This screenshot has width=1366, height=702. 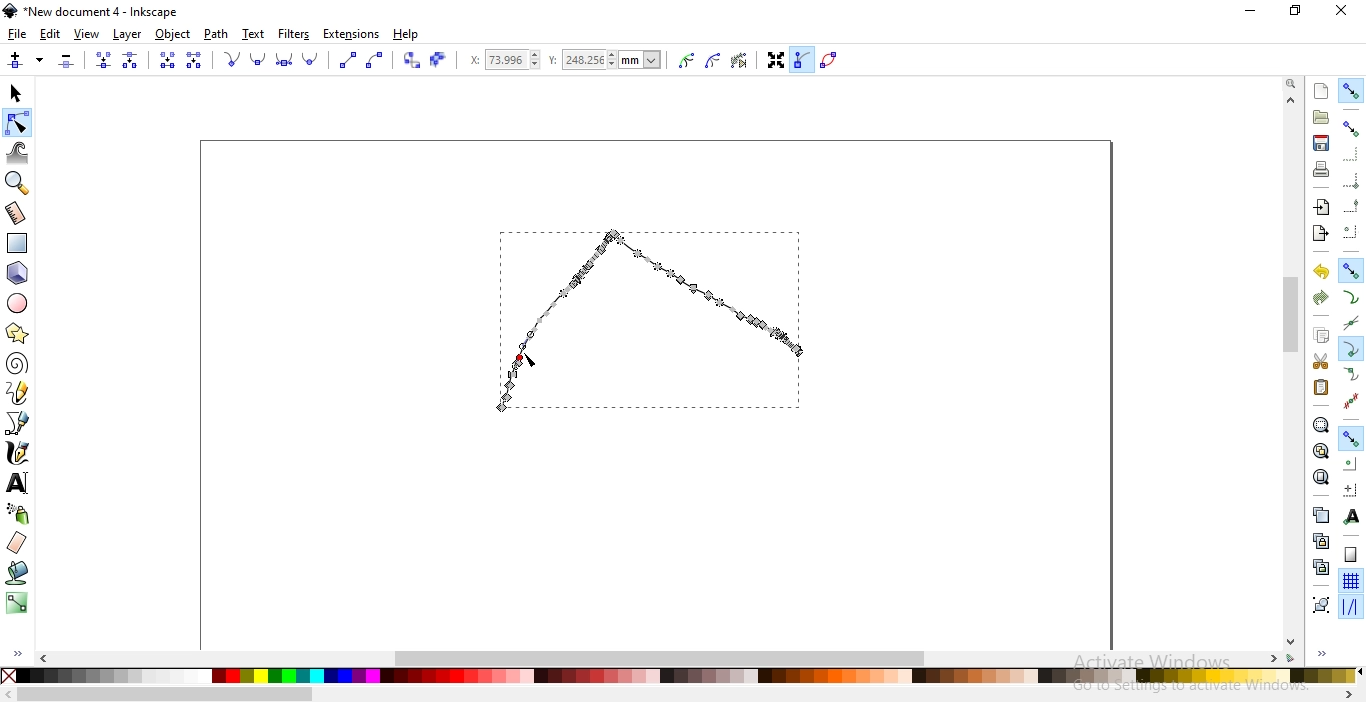 What do you see at coordinates (19, 453) in the screenshot?
I see `draw calligraphic or brush strokes` at bounding box center [19, 453].